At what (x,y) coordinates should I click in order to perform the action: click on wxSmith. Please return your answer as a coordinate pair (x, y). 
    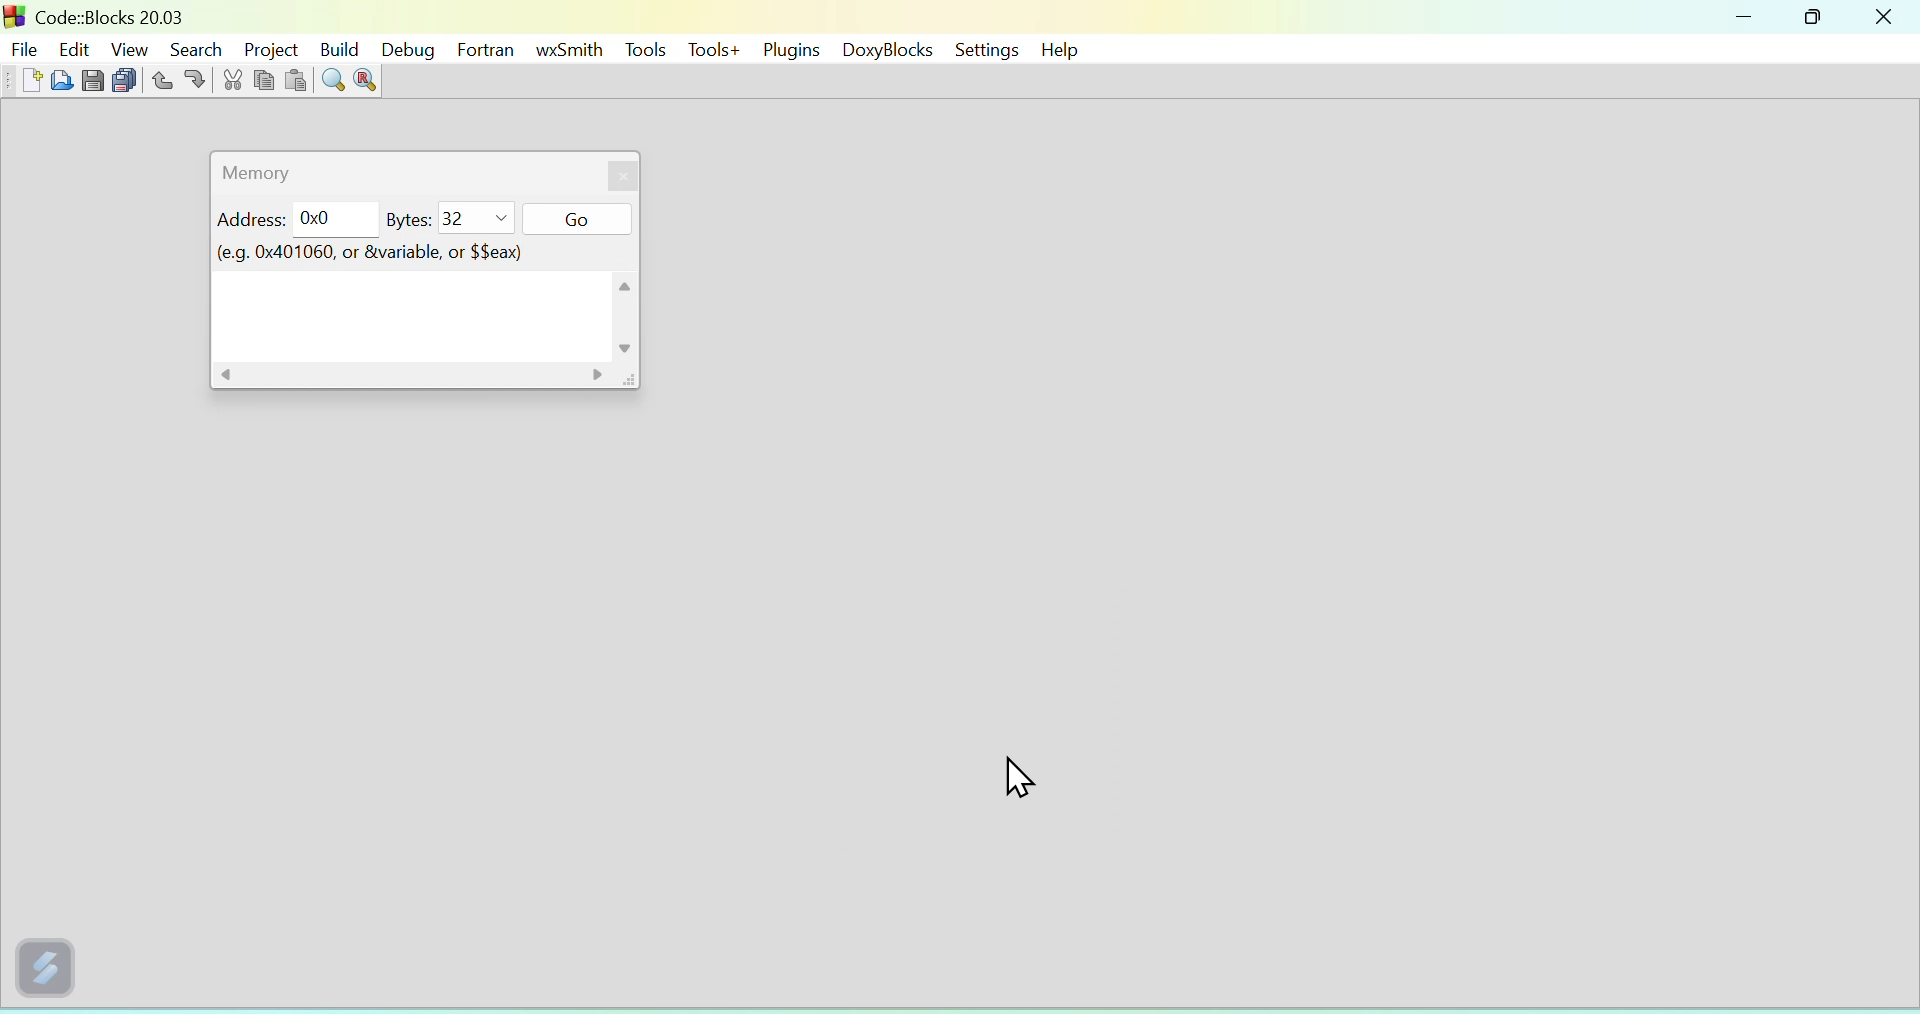
    Looking at the image, I should click on (566, 49).